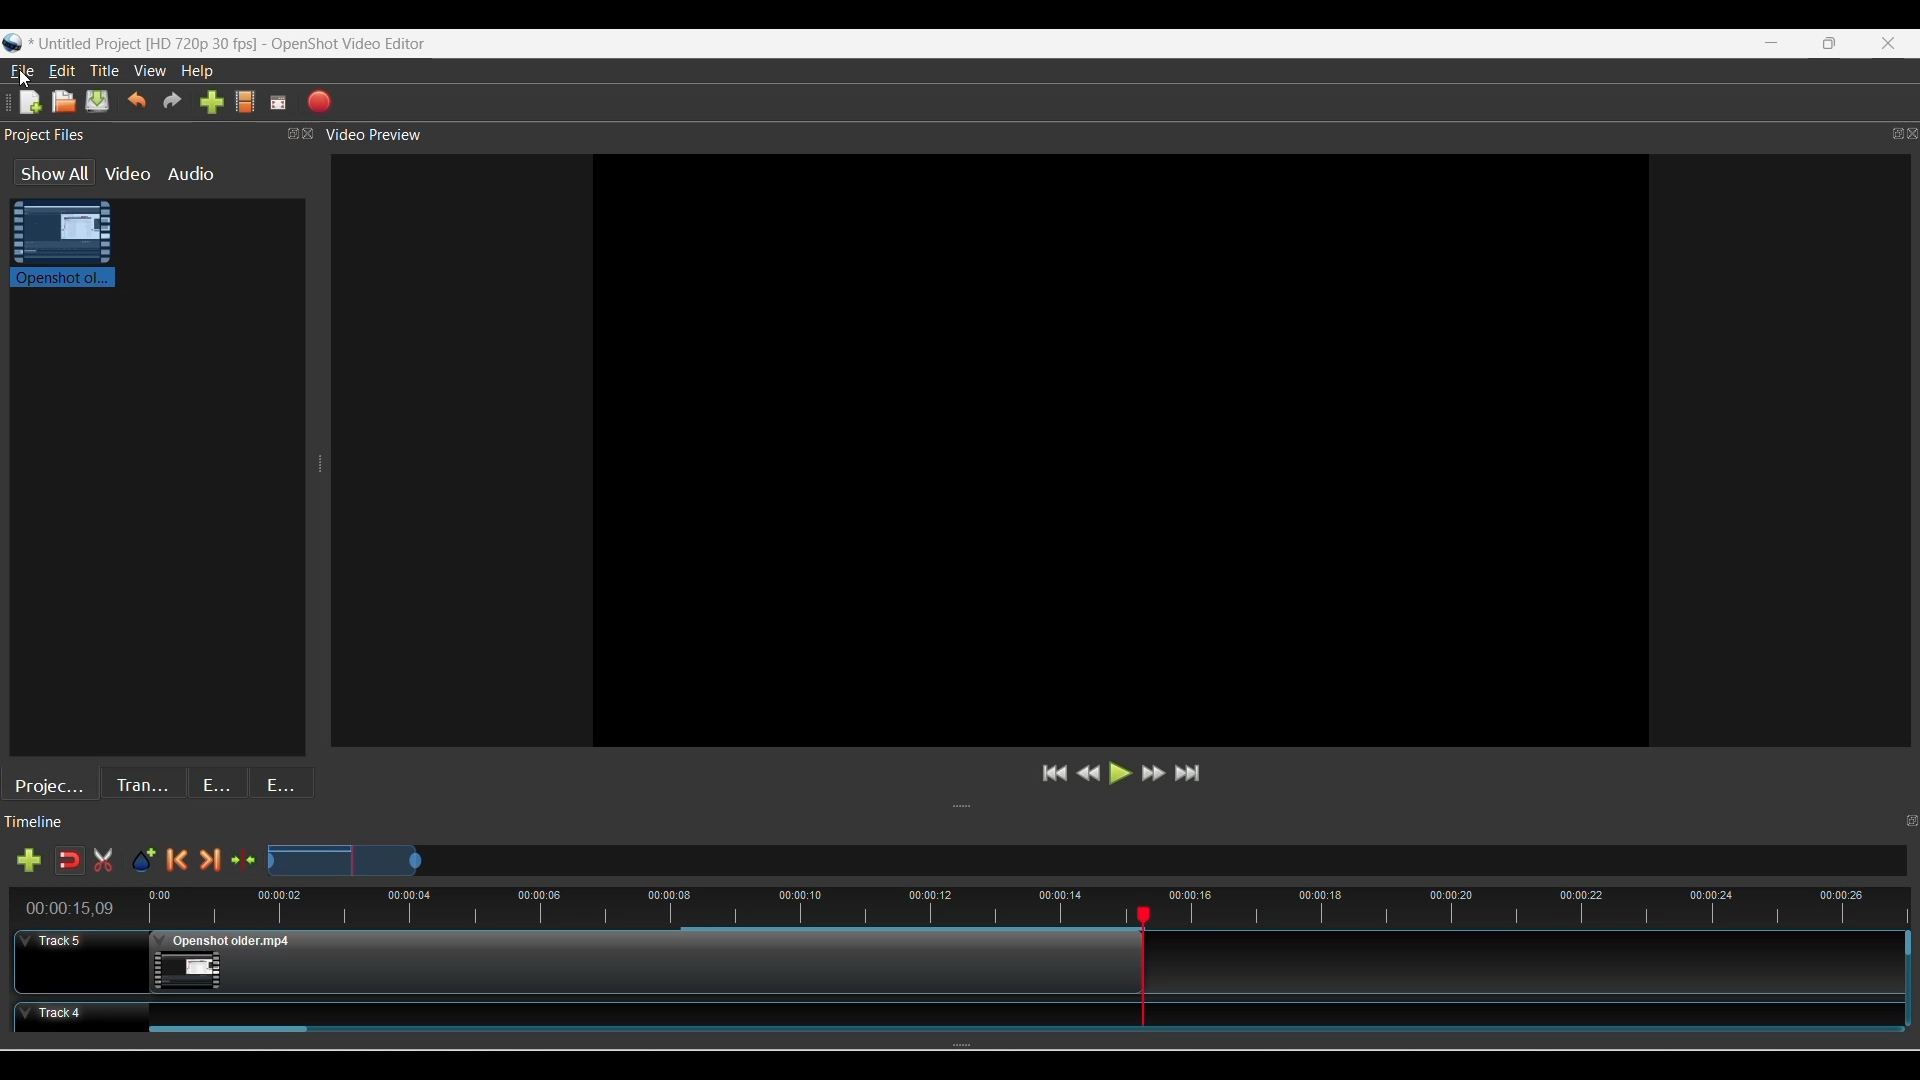 The width and height of the screenshot is (1920, 1080). I want to click on Horizontal slide bar, so click(228, 1030).